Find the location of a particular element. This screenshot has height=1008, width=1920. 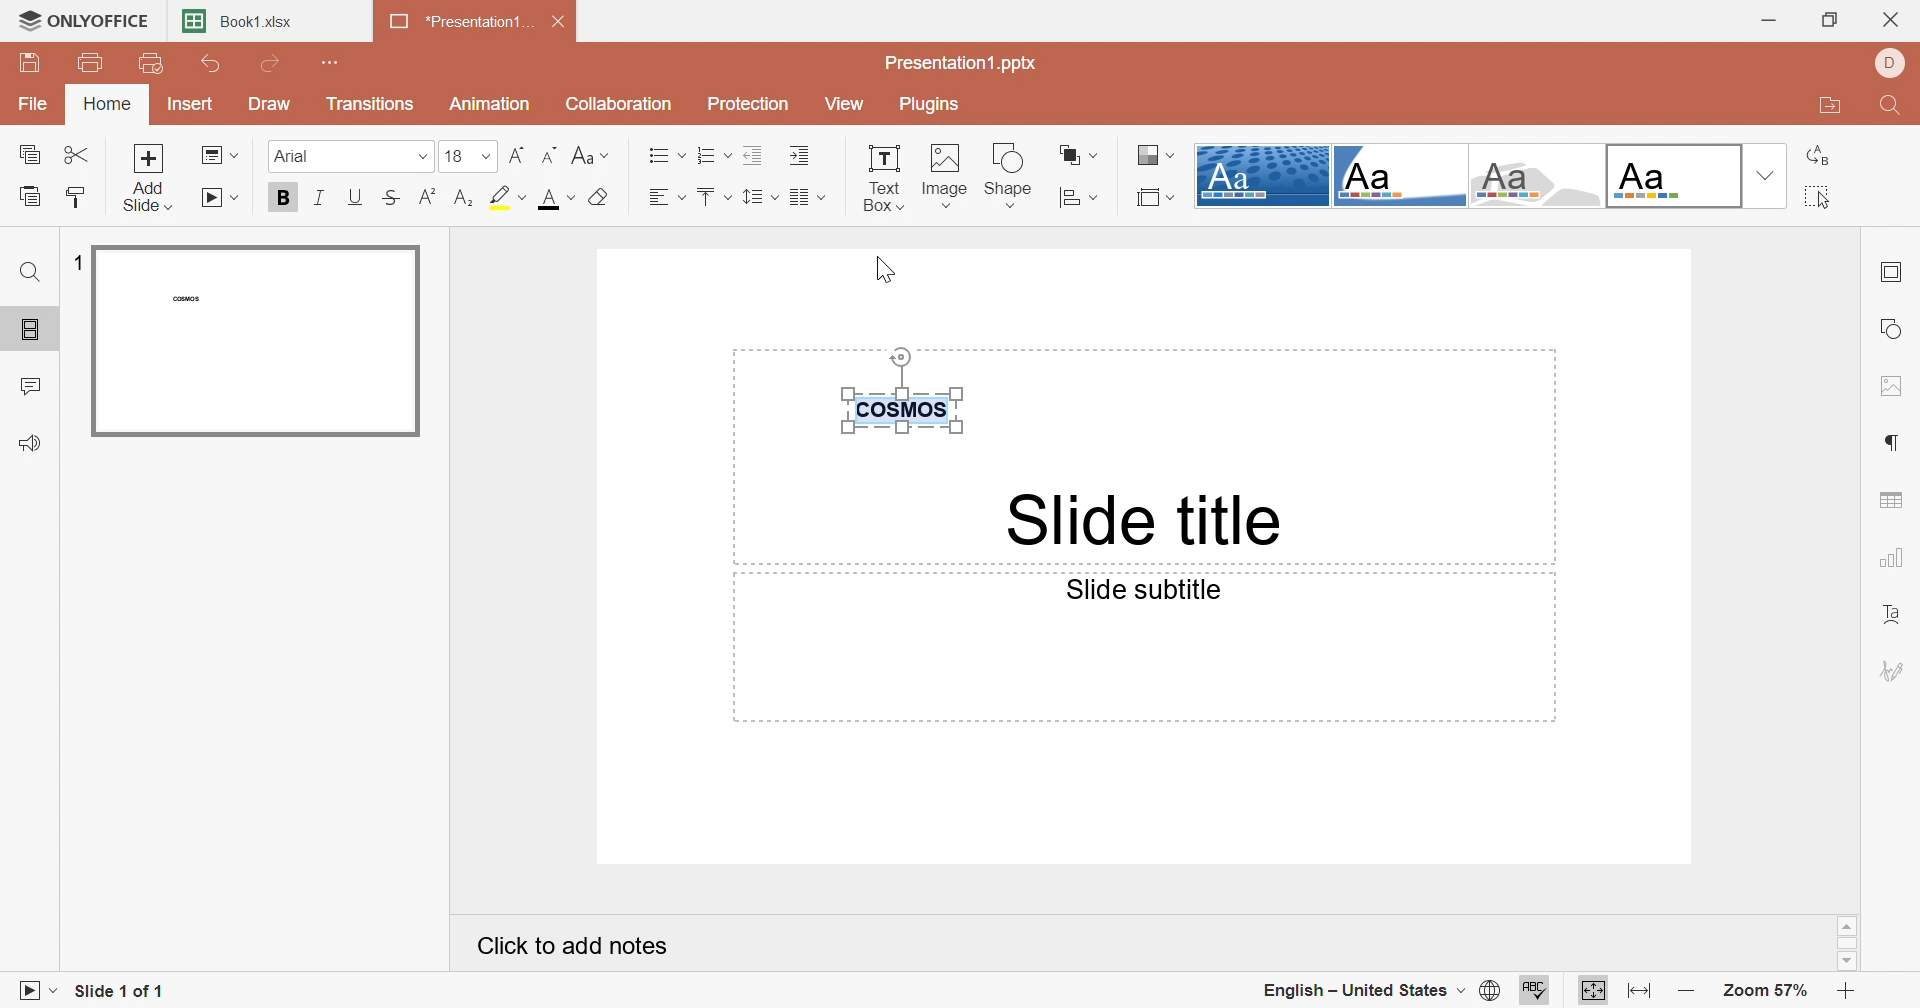

Collaboration is located at coordinates (613, 102).